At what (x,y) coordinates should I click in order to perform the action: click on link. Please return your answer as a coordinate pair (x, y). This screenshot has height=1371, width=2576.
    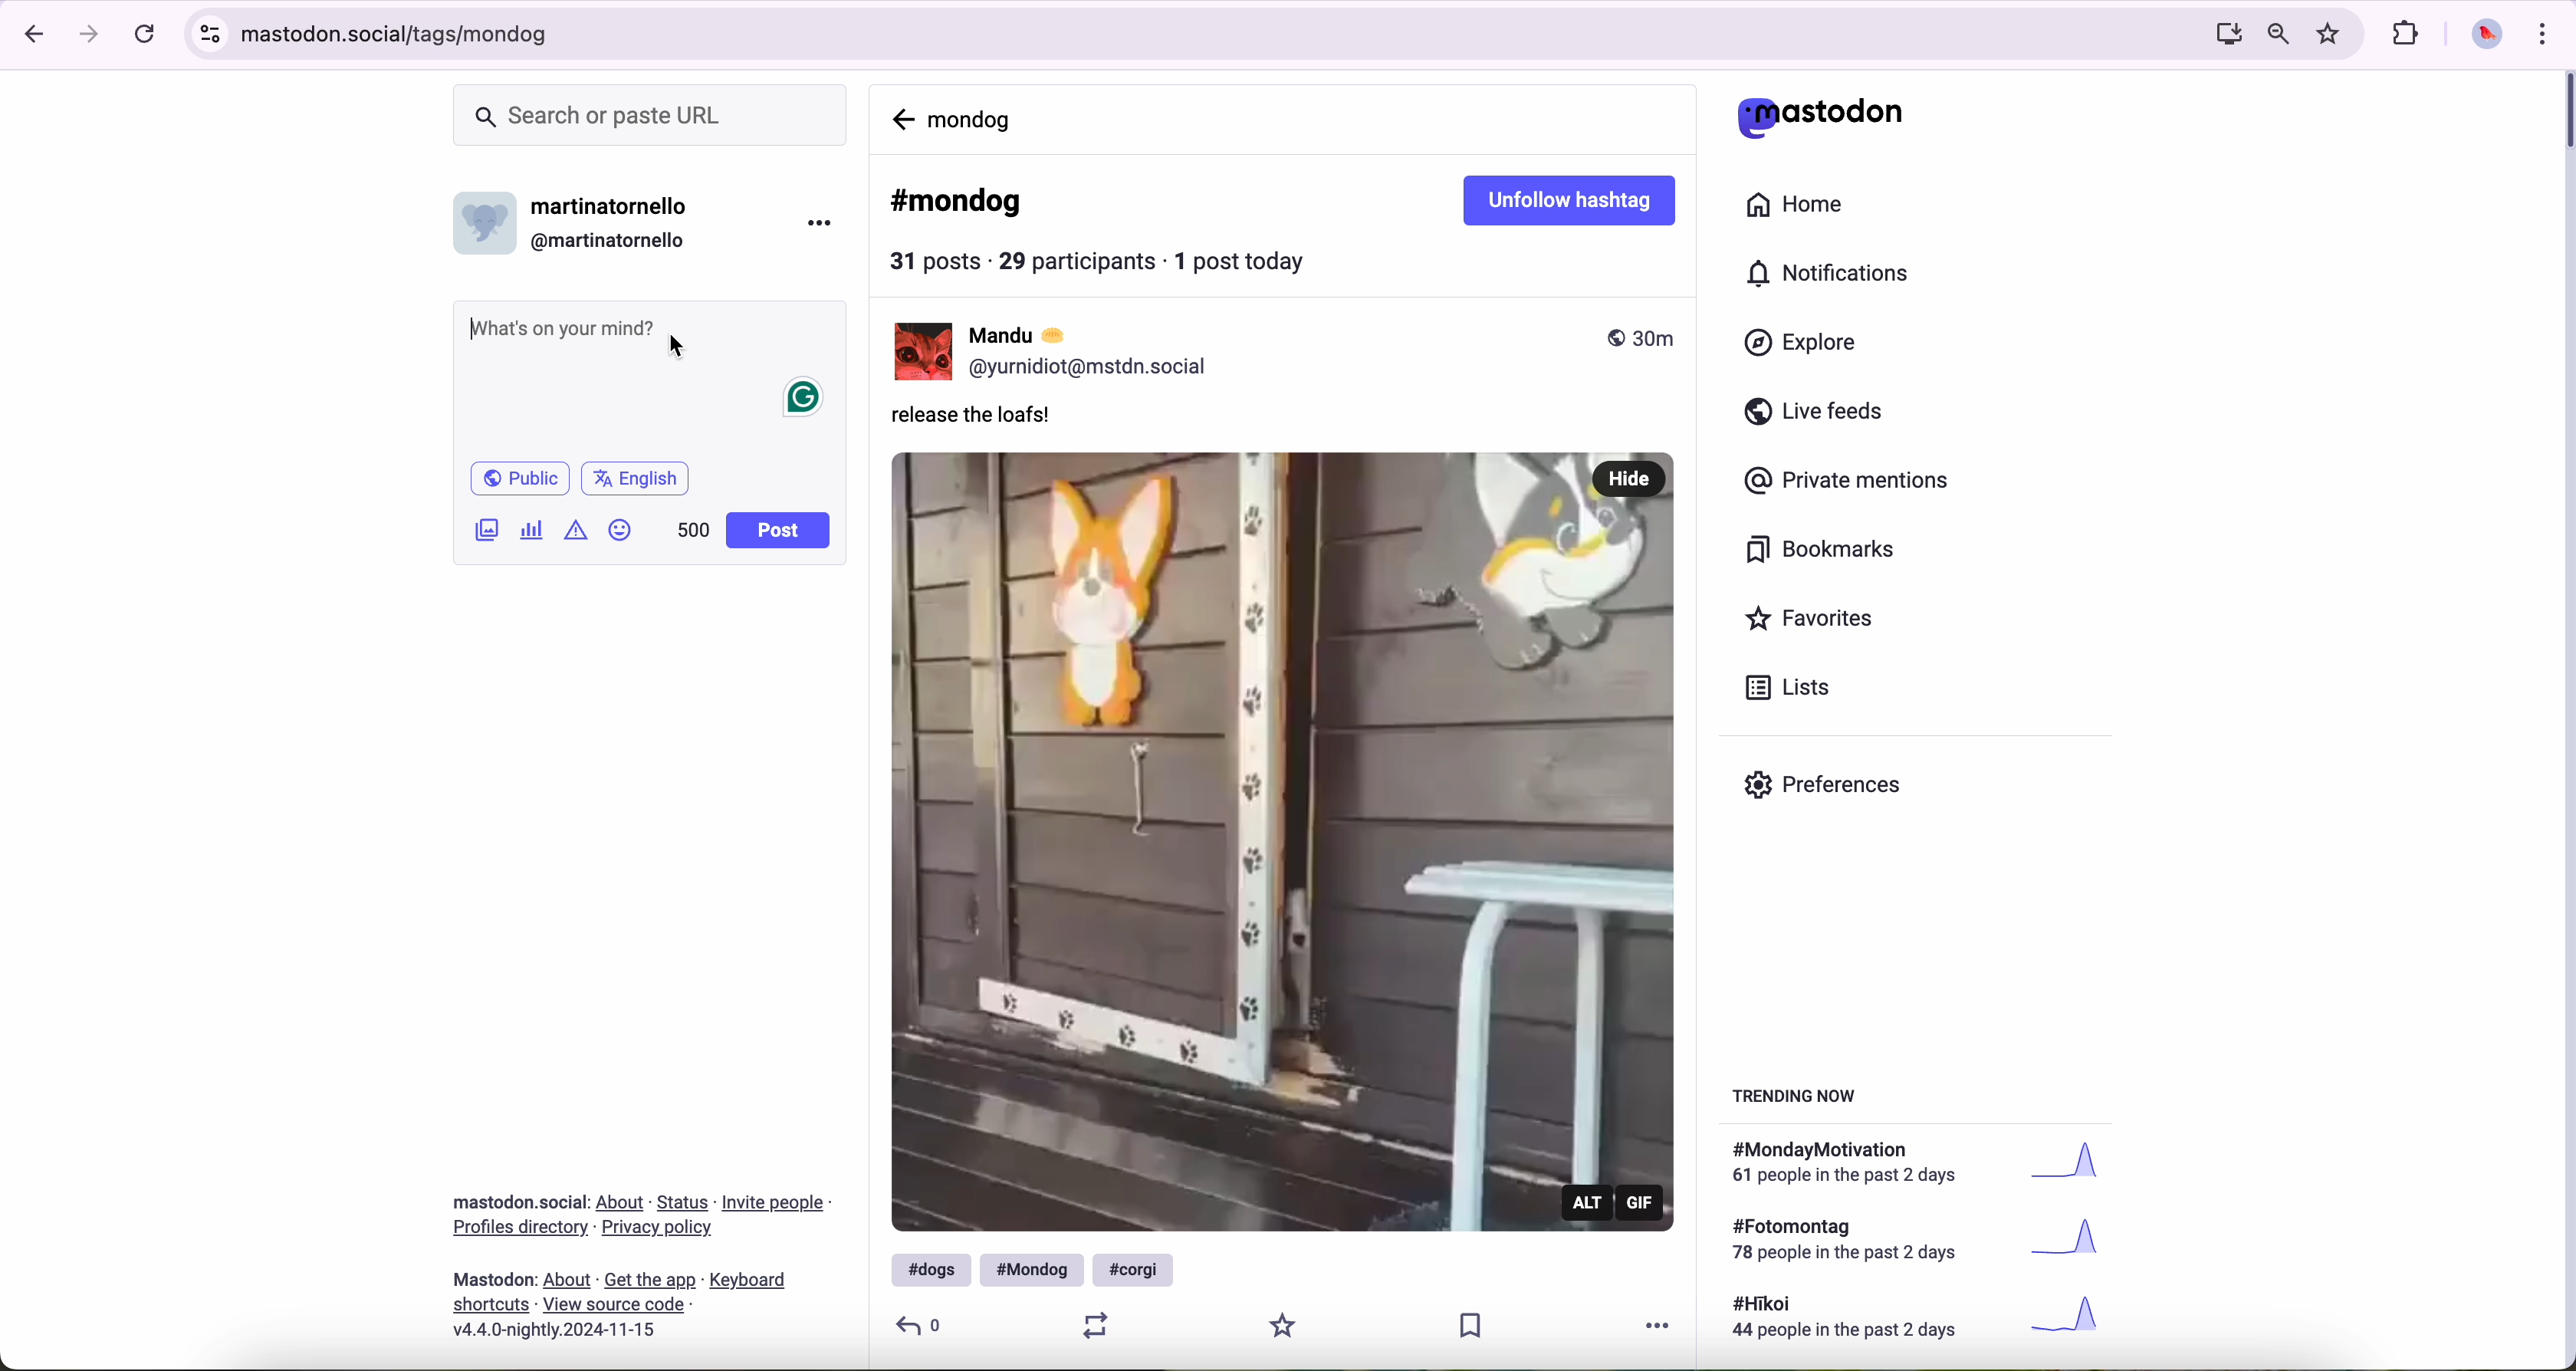
    Looking at the image, I should click on (520, 1229).